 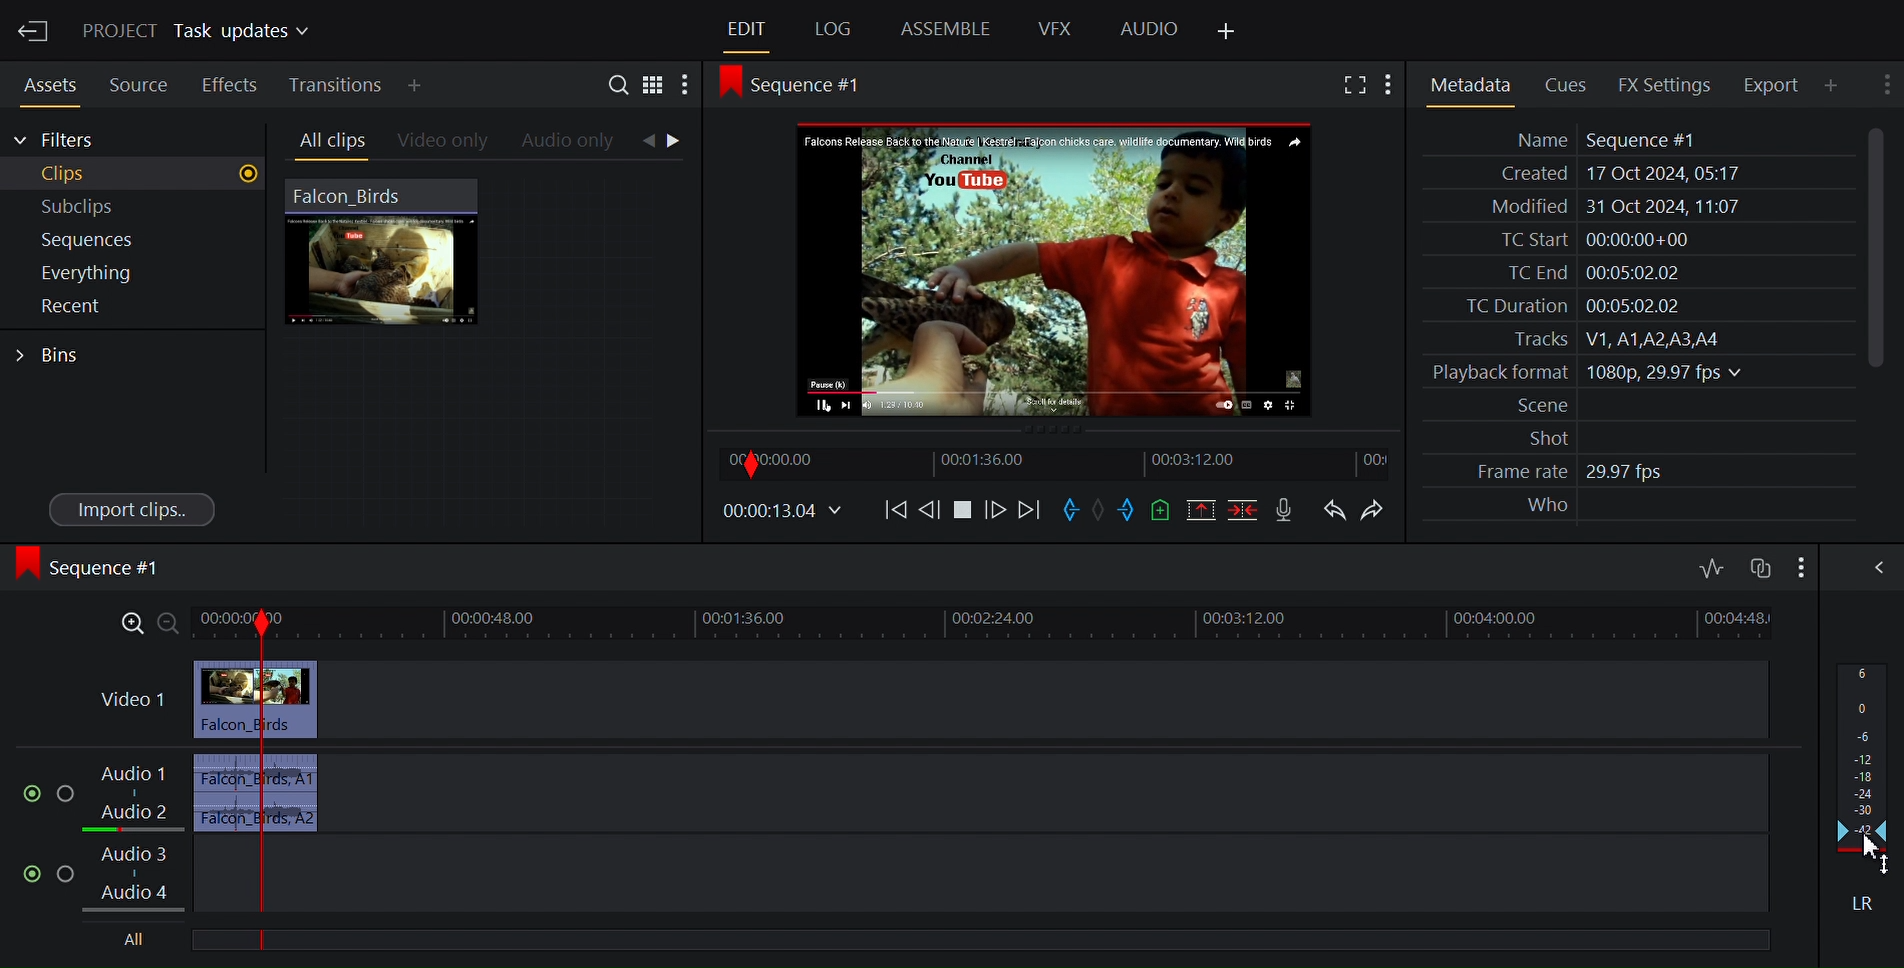 What do you see at coordinates (121, 274) in the screenshot?
I see `Everything` at bounding box center [121, 274].